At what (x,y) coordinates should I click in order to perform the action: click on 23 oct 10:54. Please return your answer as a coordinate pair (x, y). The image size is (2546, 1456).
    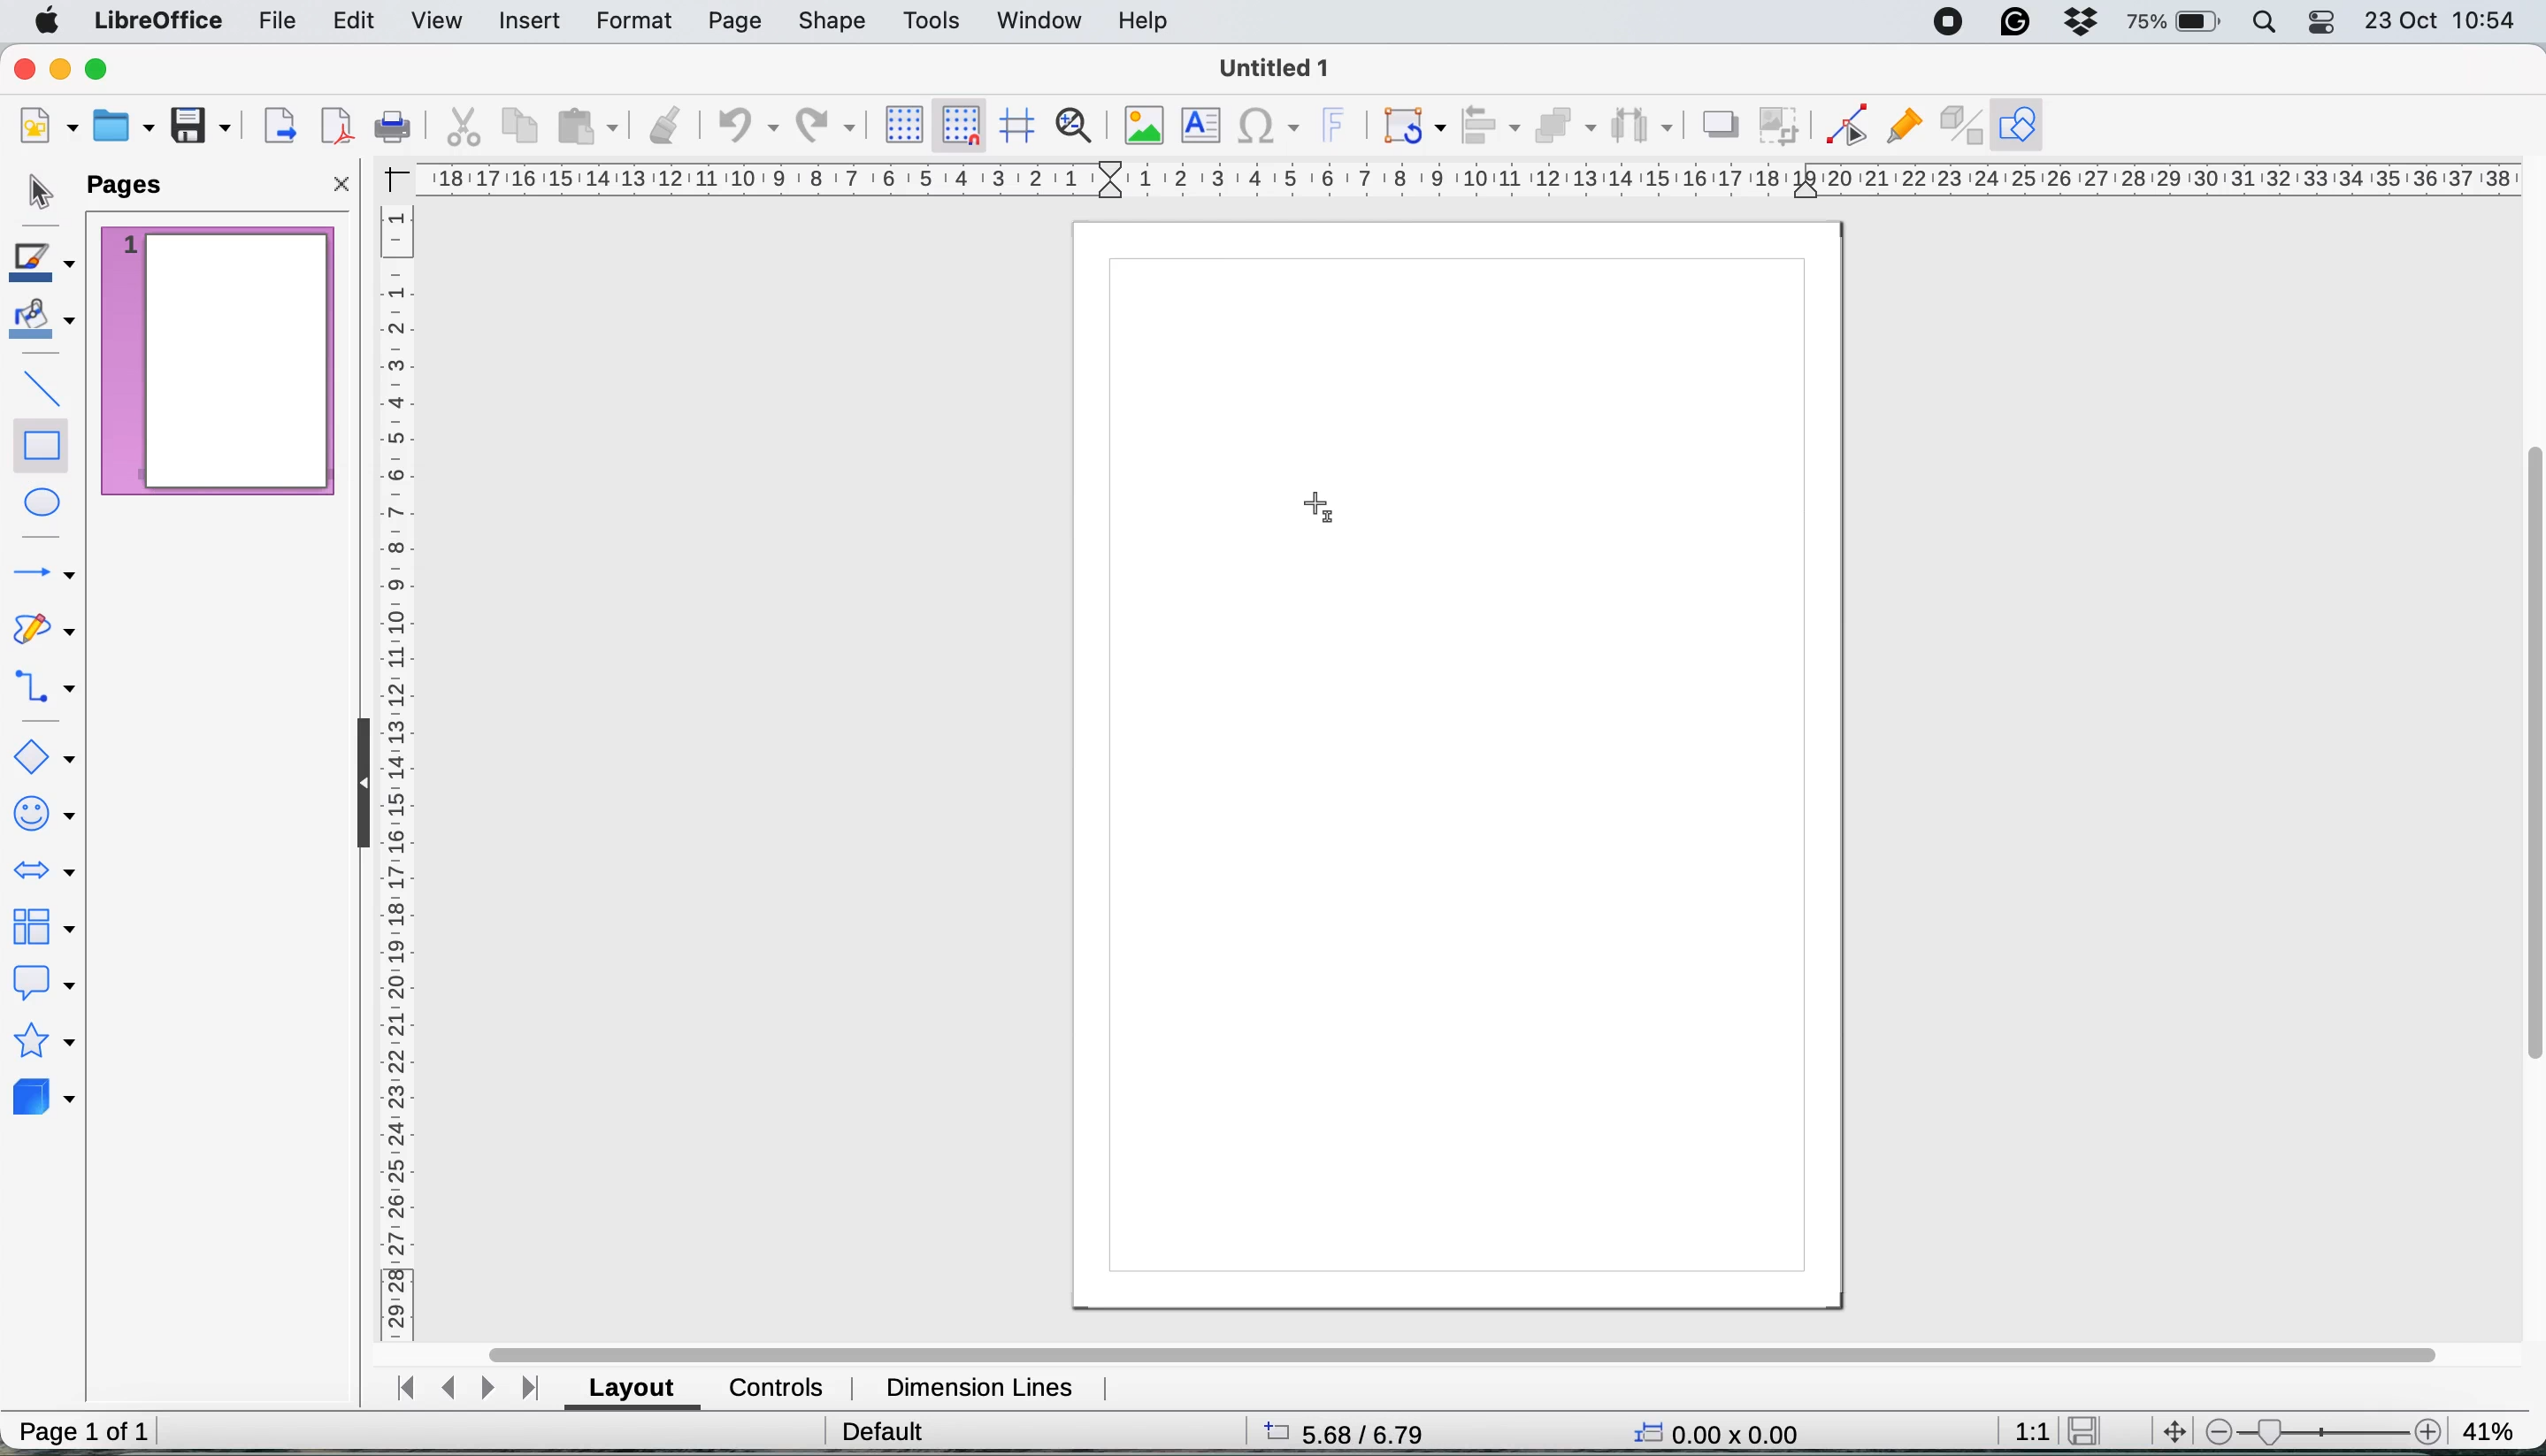
    Looking at the image, I should click on (2443, 21).